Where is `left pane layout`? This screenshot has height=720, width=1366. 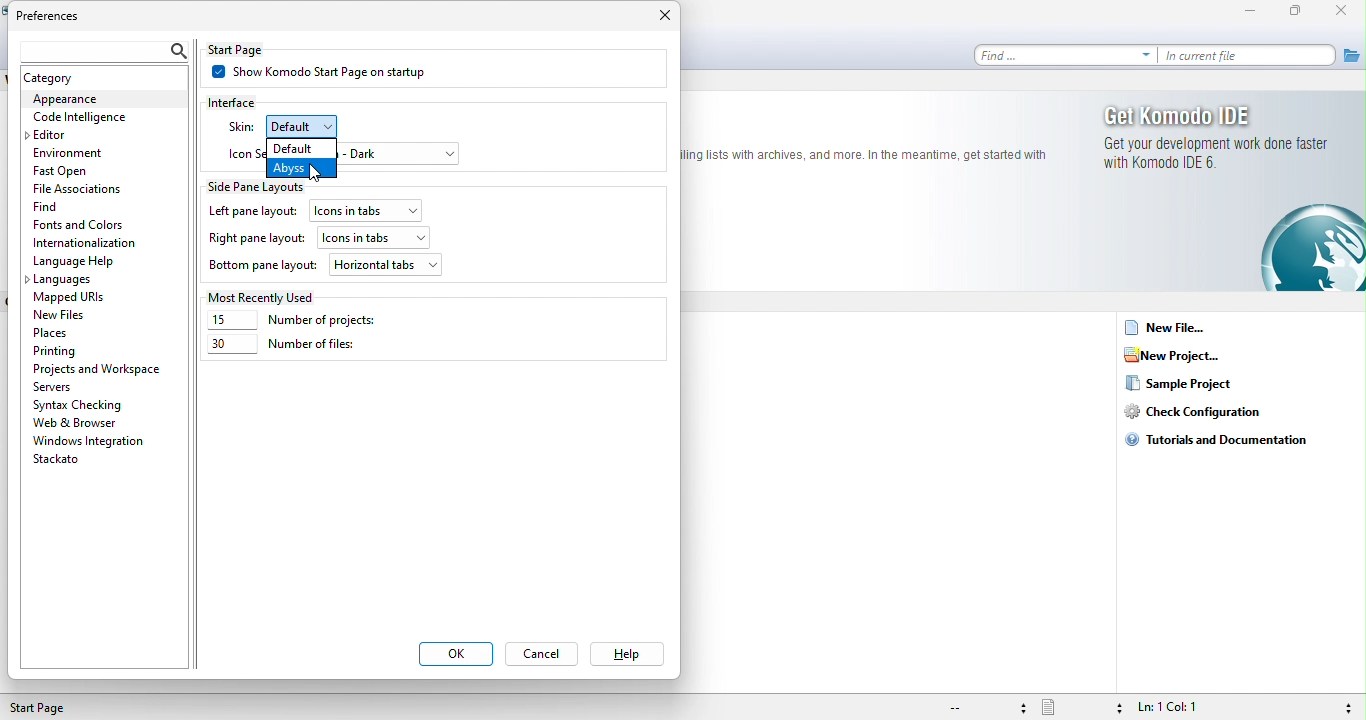 left pane layout is located at coordinates (252, 212).